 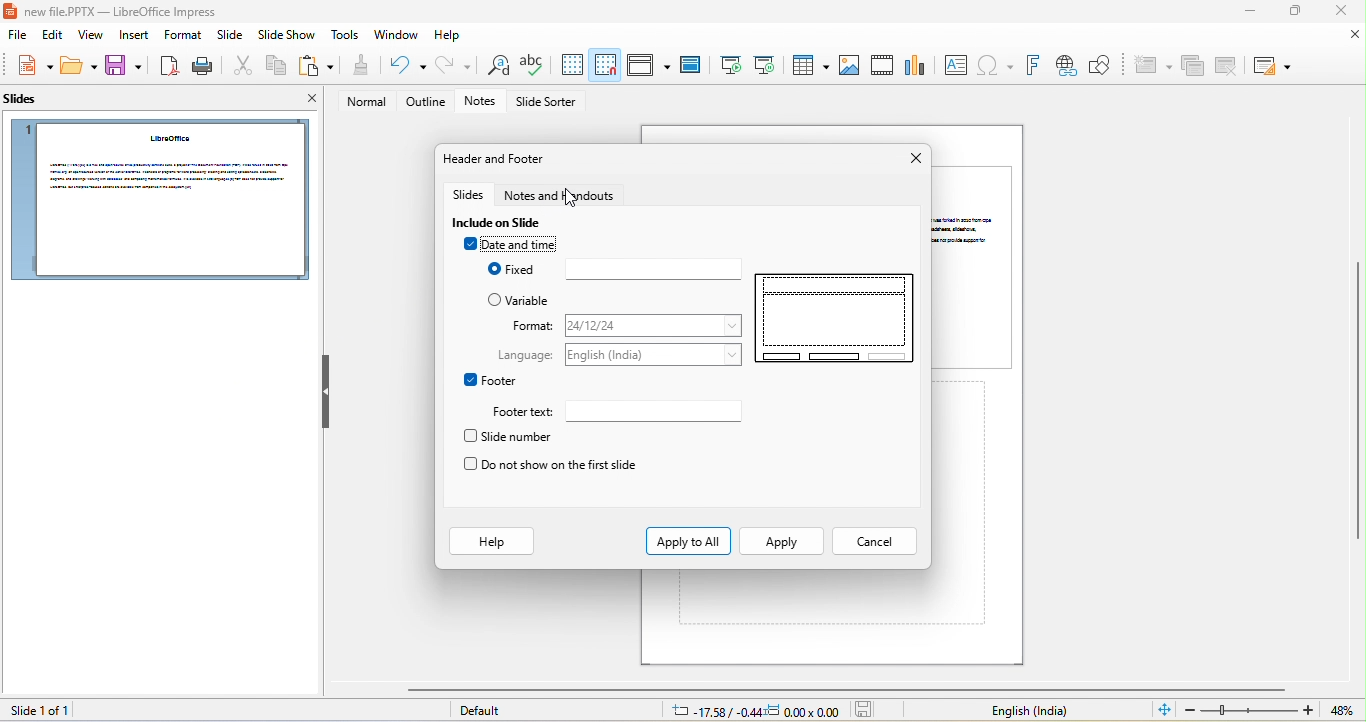 I want to click on slide, so click(x=229, y=38).